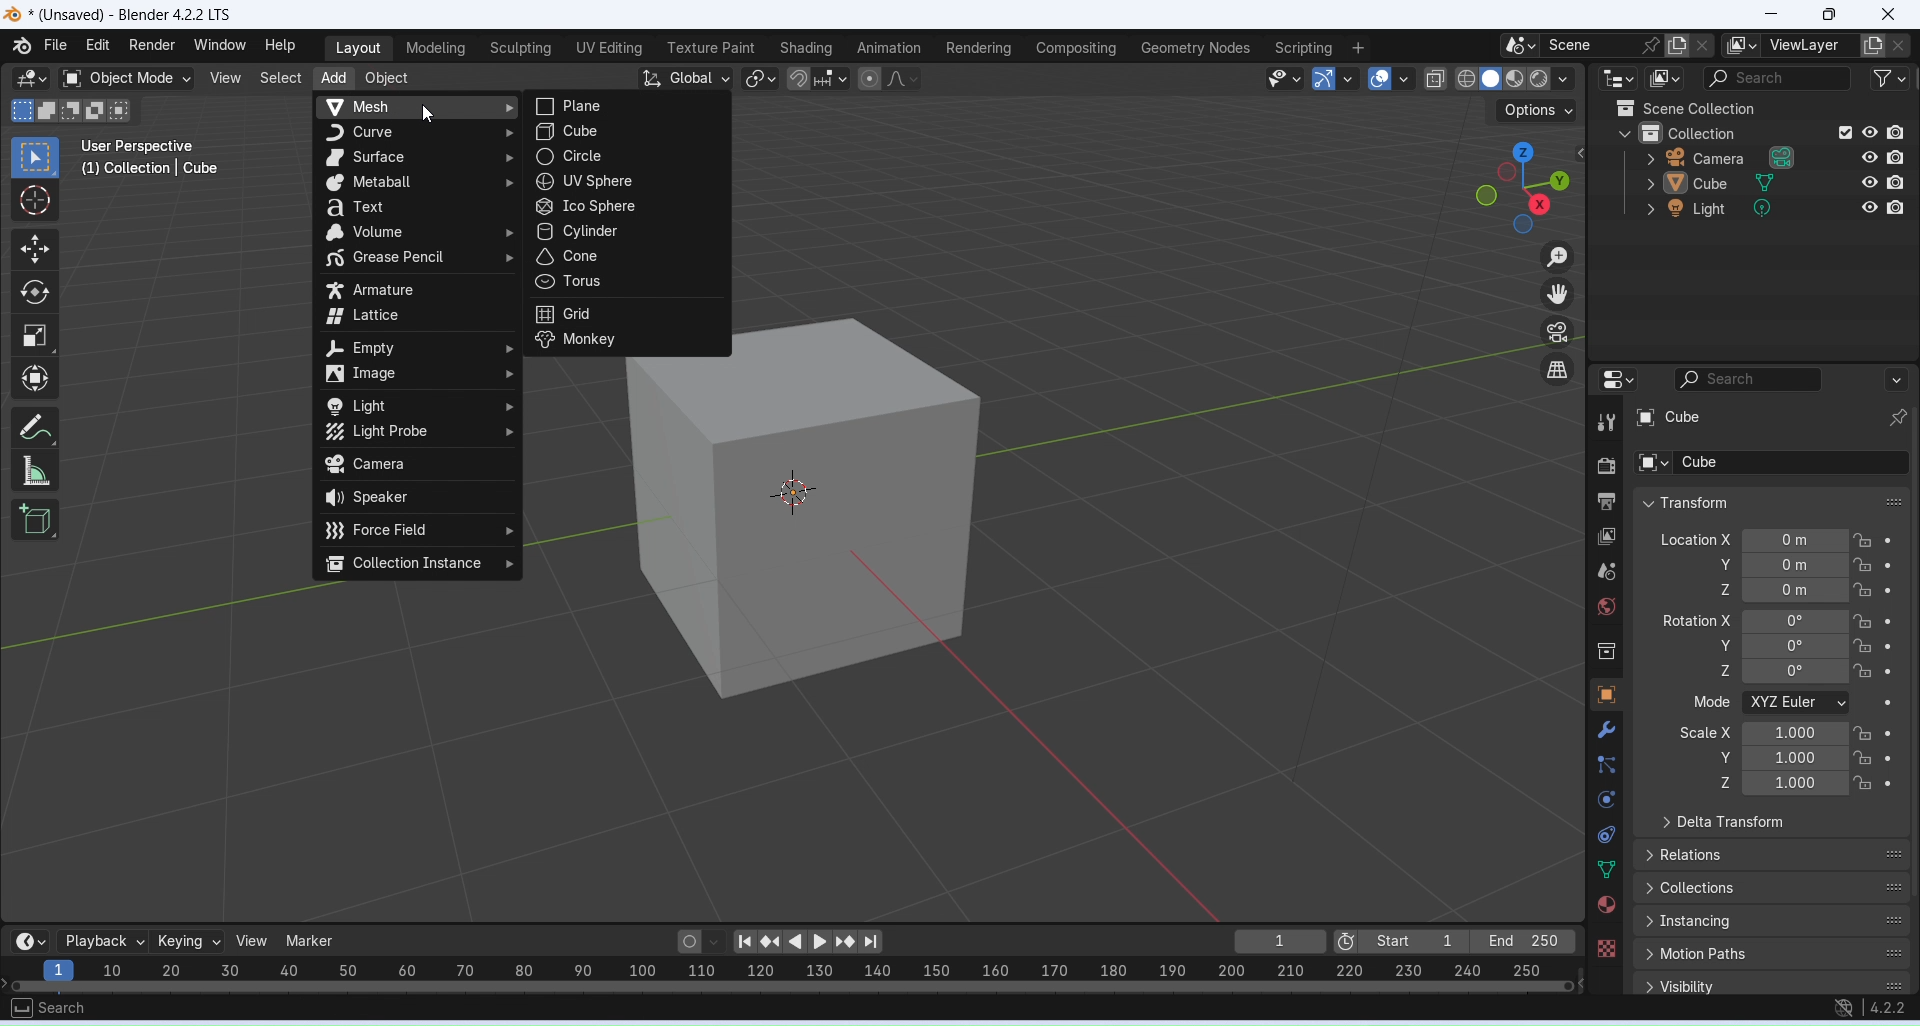  What do you see at coordinates (1819, 540) in the screenshot?
I see `Location` at bounding box center [1819, 540].